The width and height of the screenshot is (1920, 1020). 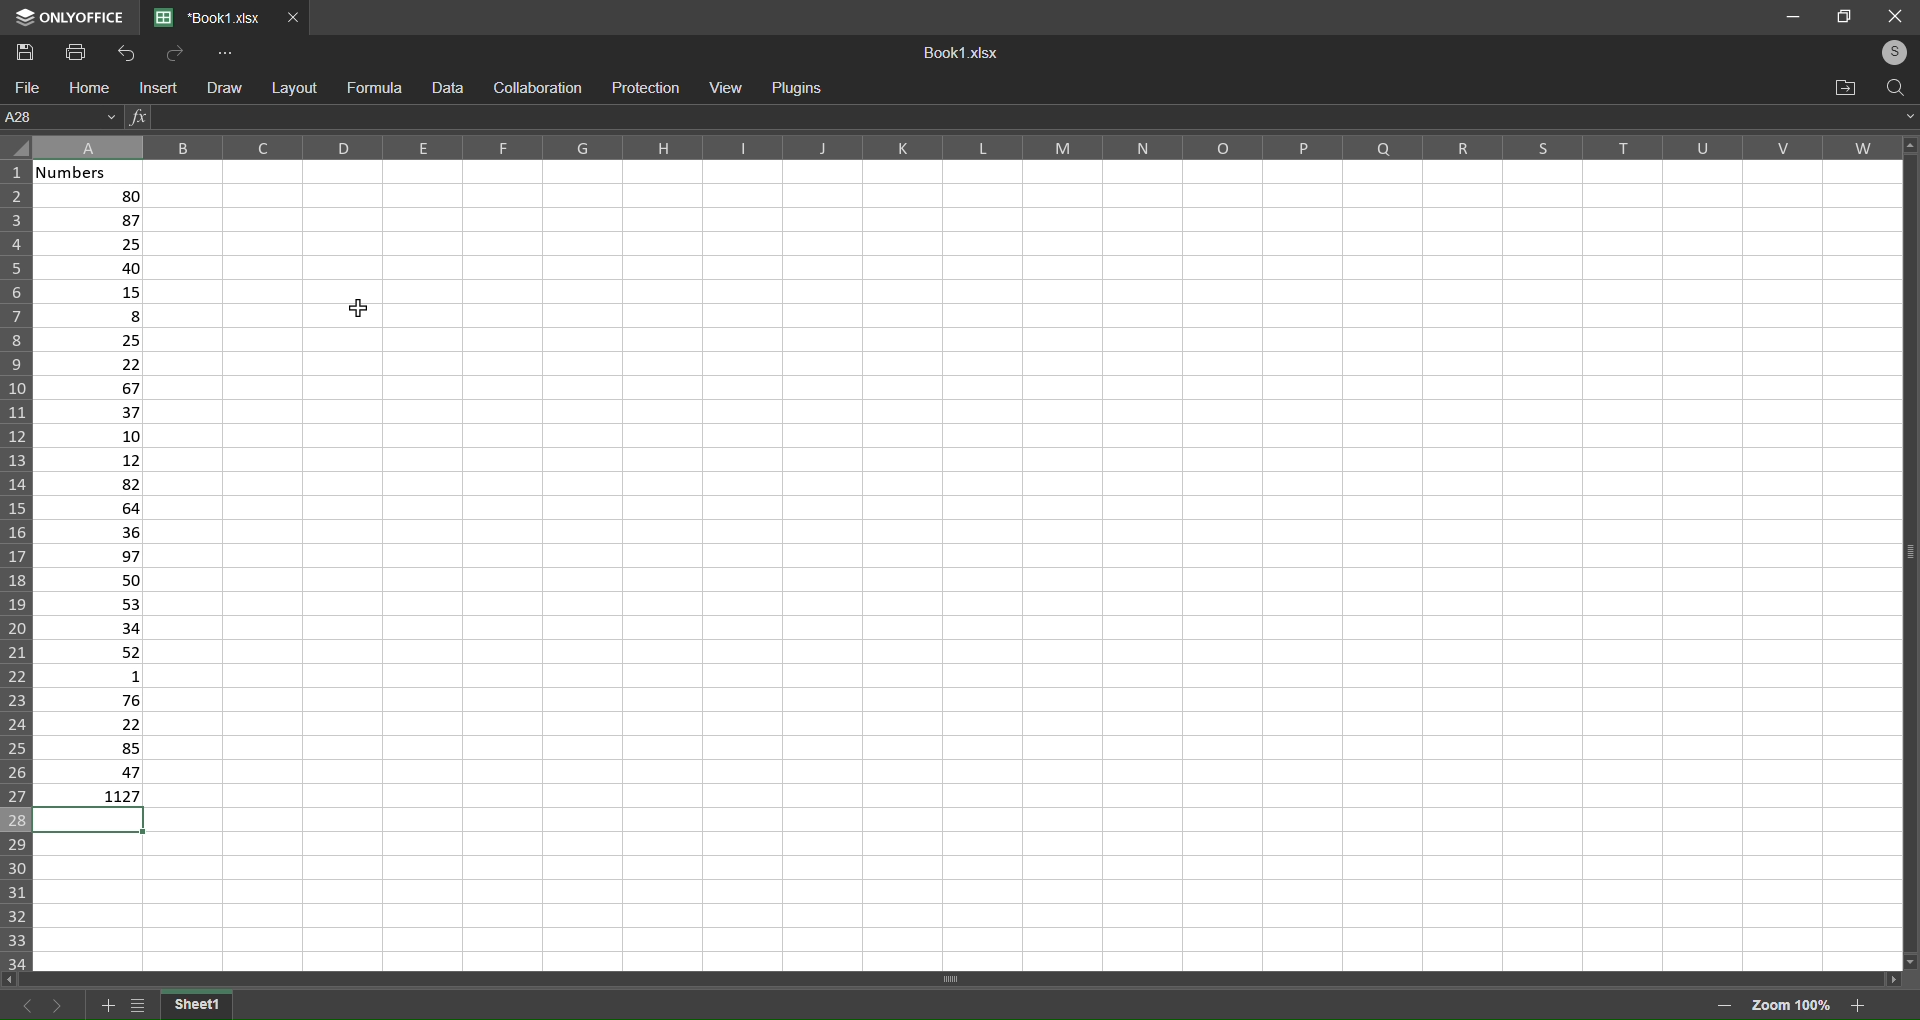 I want to click on Logo, so click(x=71, y=18).